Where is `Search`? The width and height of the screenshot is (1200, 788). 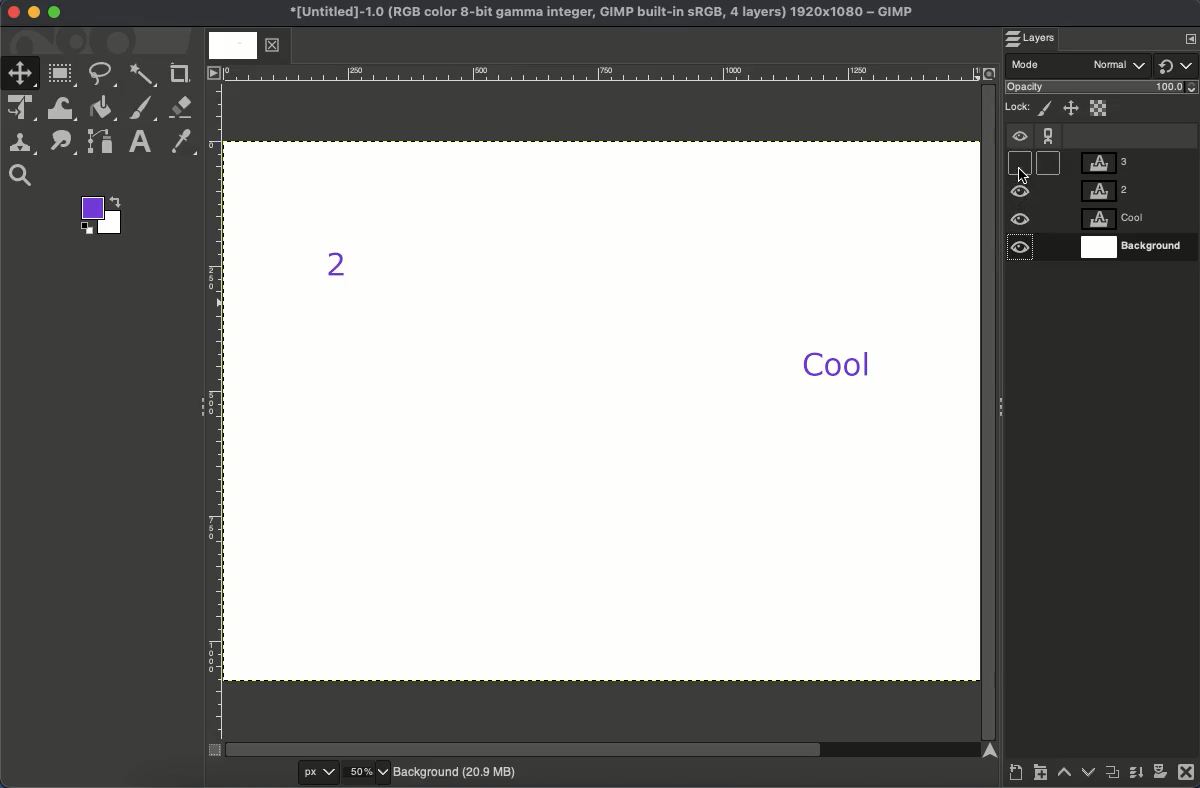 Search is located at coordinates (20, 176).